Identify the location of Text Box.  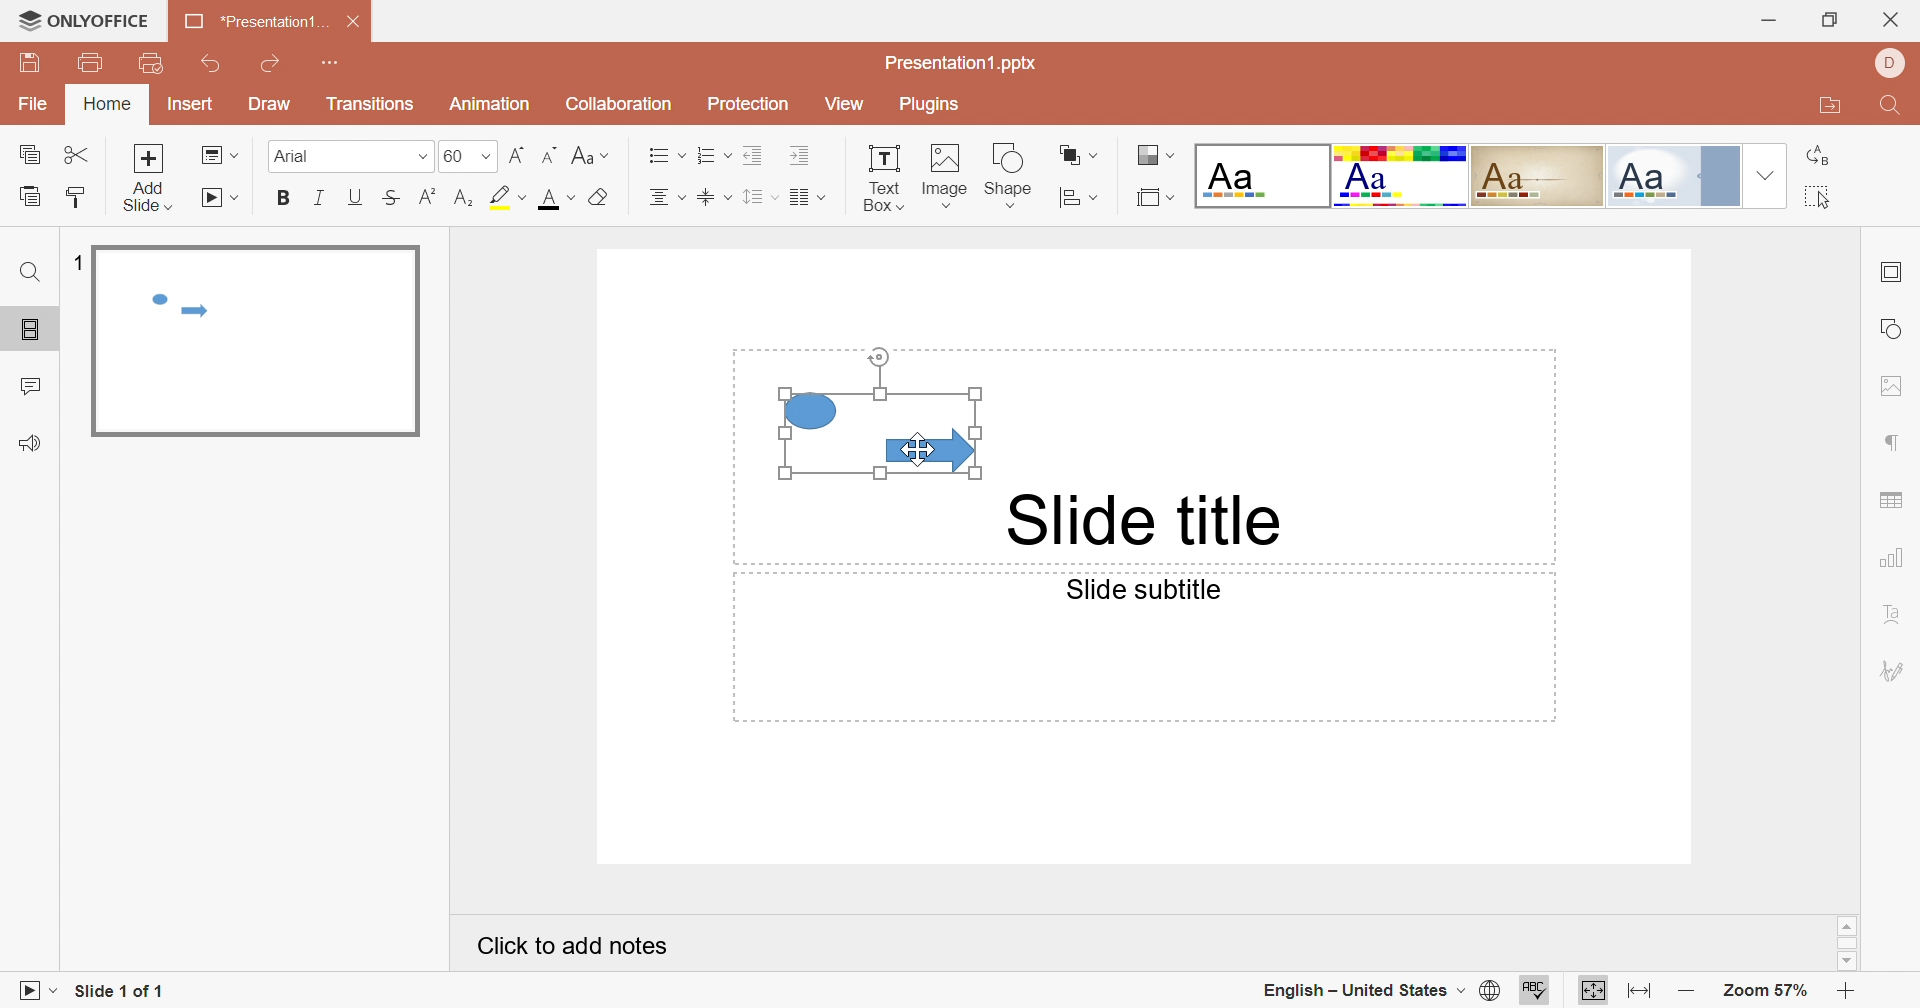
(886, 179).